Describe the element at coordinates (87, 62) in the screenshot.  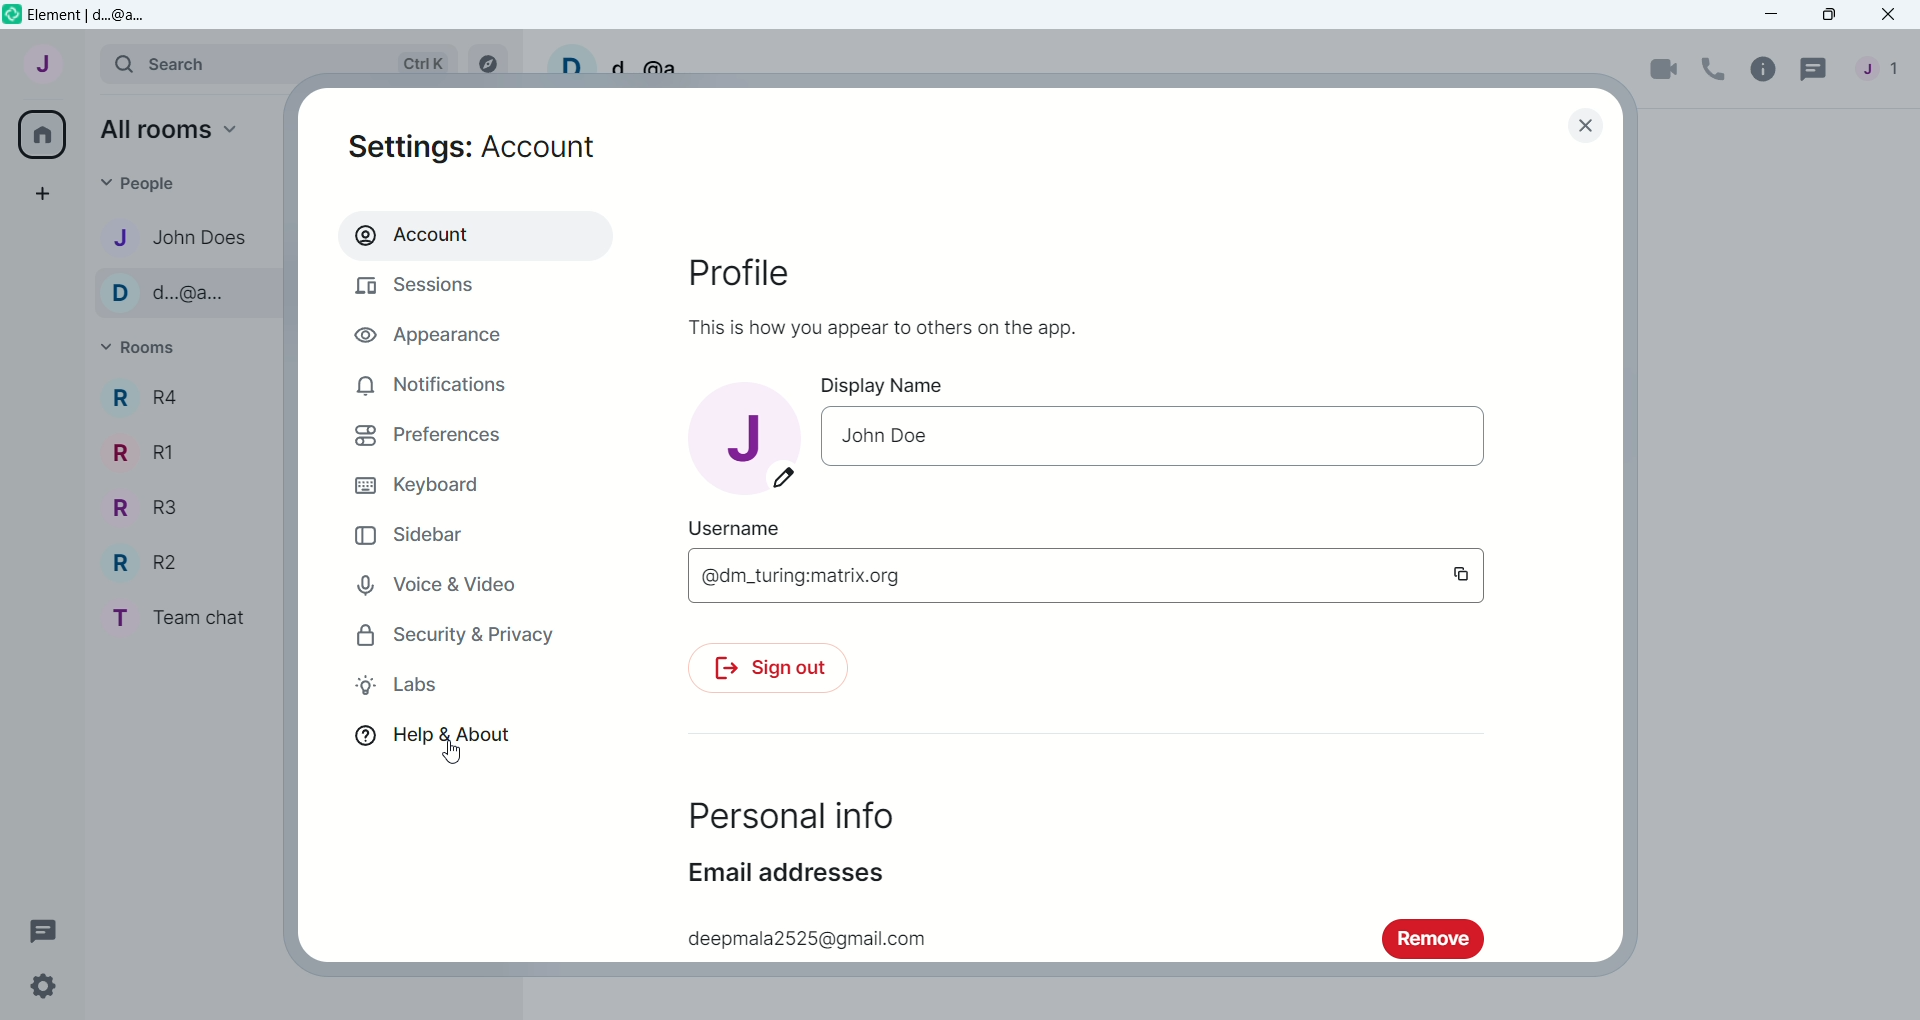
I see `Expand` at that location.